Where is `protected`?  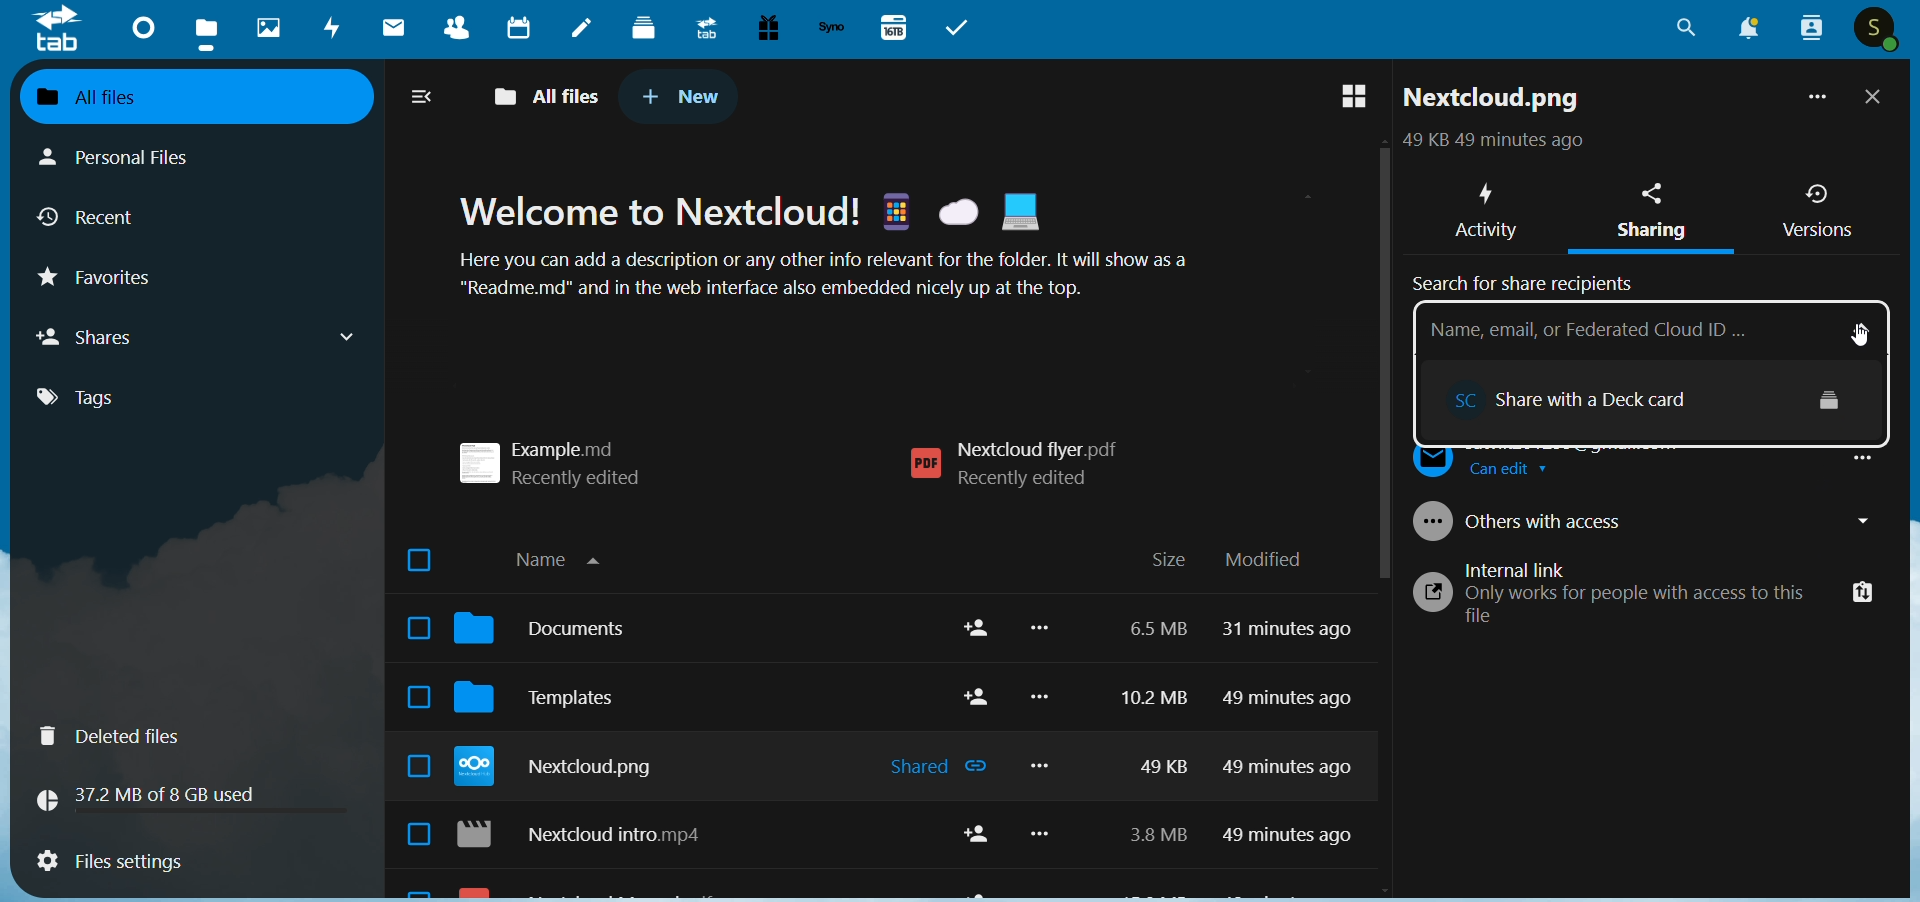 protected is located at coordinates (1831, 398).